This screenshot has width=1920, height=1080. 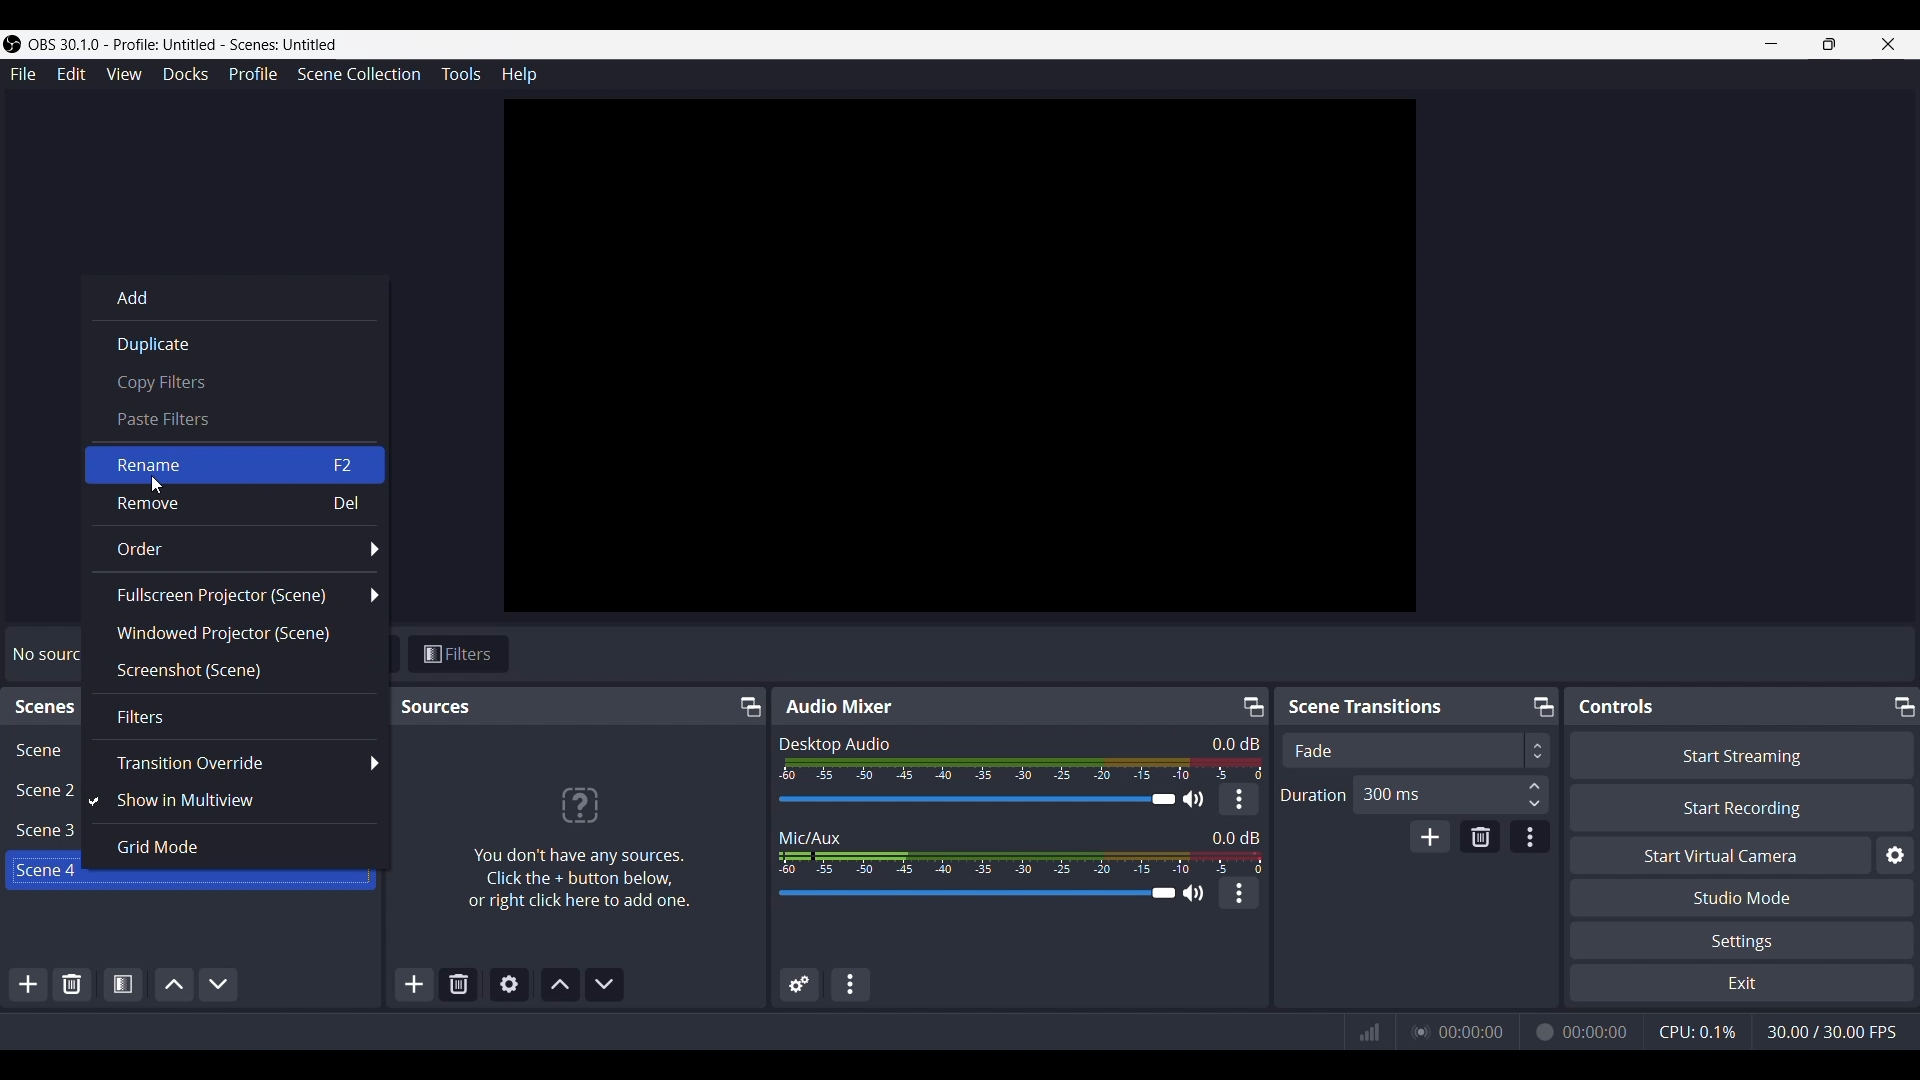 What do you see at coordinates (1417, 1032) in the screenshot?
I see `Streaming` at bounding box center [1417, 1032].